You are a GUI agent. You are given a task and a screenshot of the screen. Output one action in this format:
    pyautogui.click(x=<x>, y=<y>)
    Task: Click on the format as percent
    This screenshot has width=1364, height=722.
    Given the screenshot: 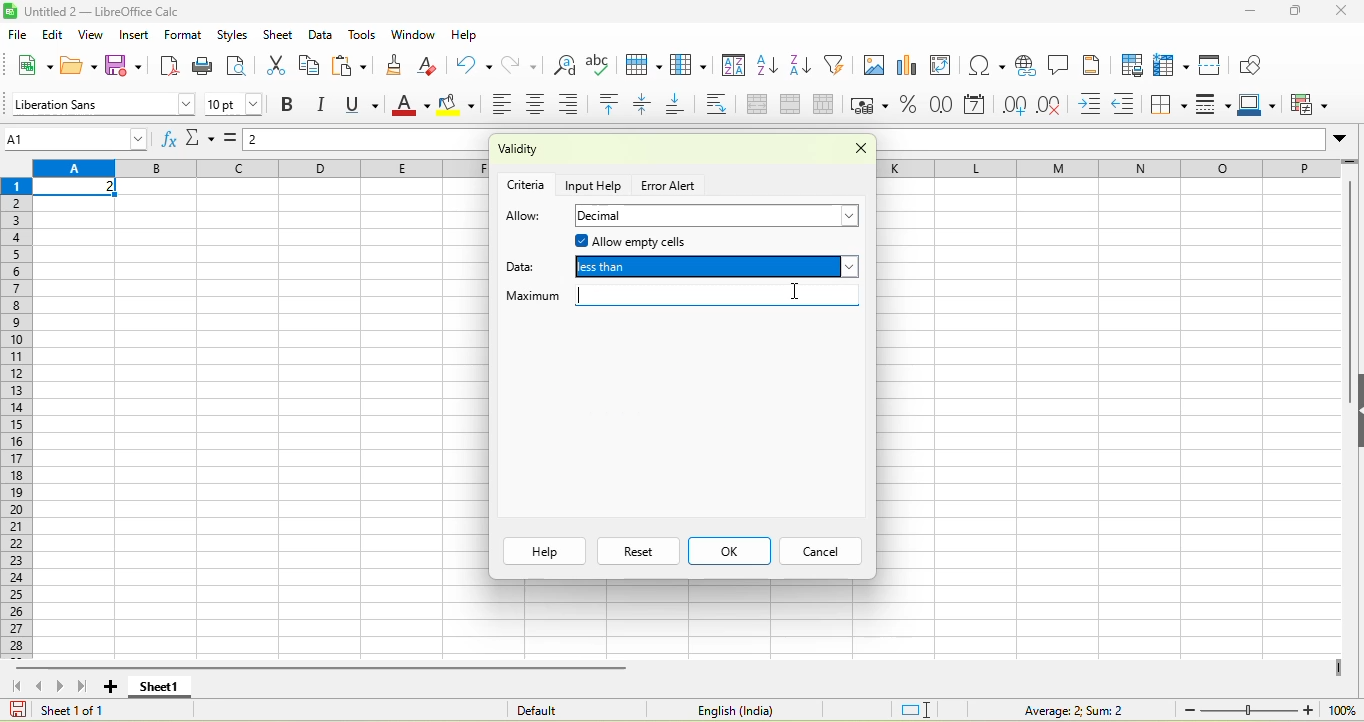 What is the action you would take?
    pyautogui.click(x=909, y=106)
    